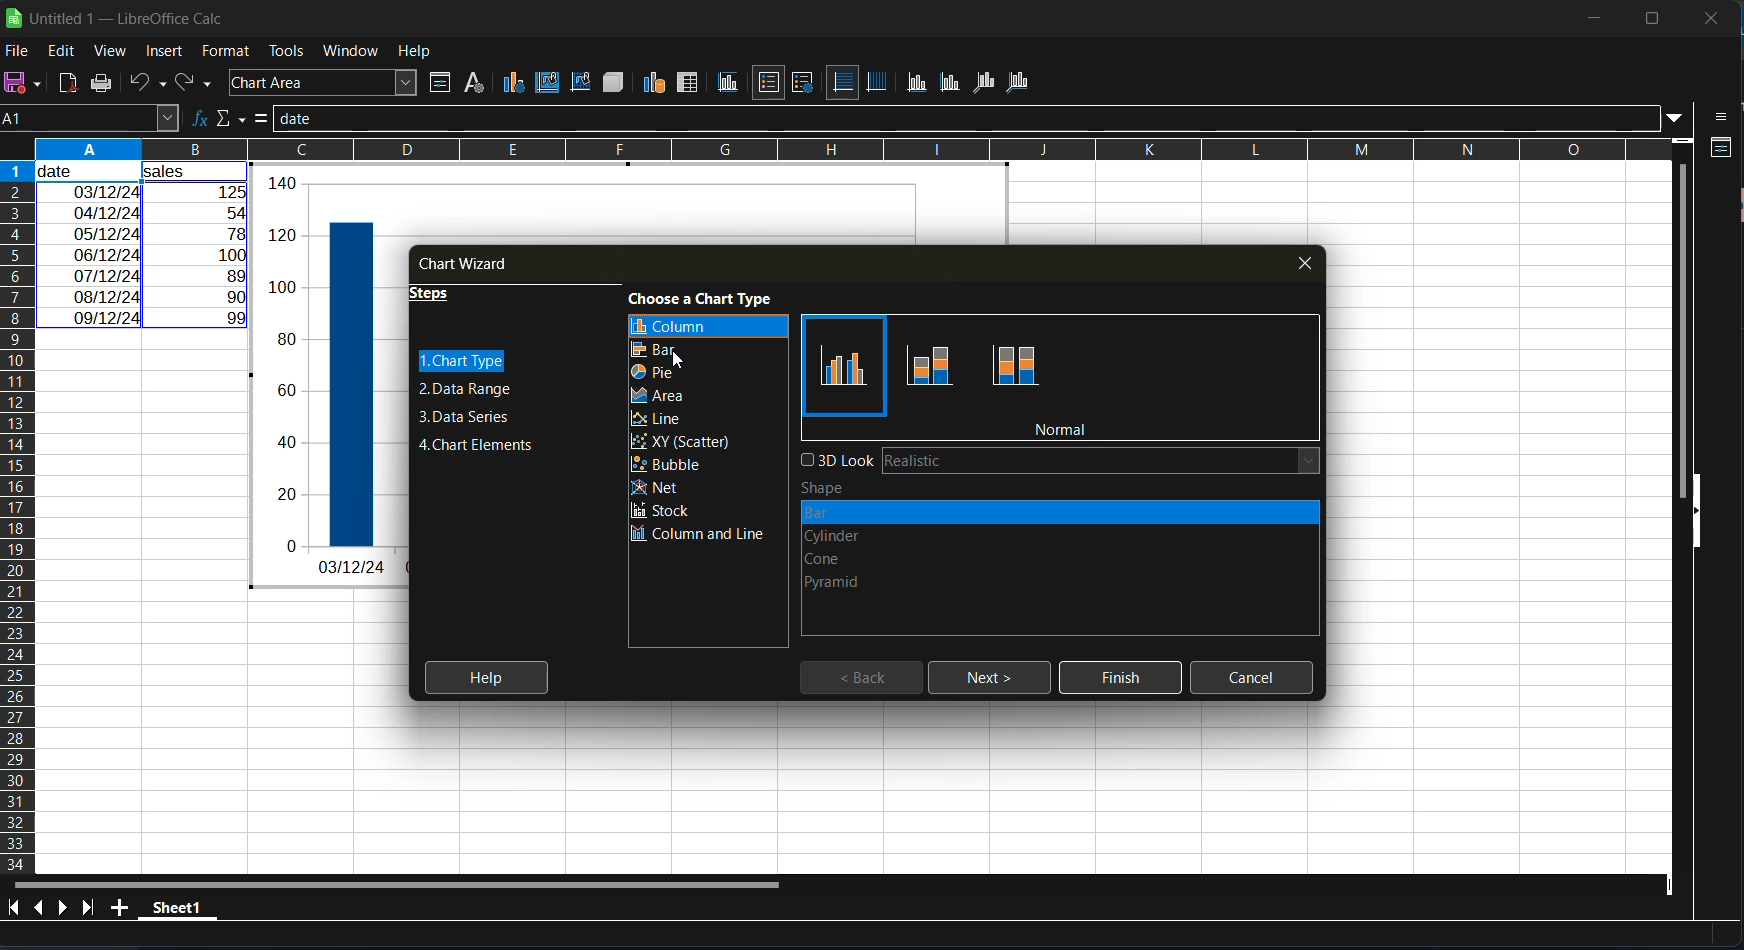 This screenshot has height=950, width=1744. Describe the element at coordinates (195, 80) in the screenshot. I see `redo` at that location.